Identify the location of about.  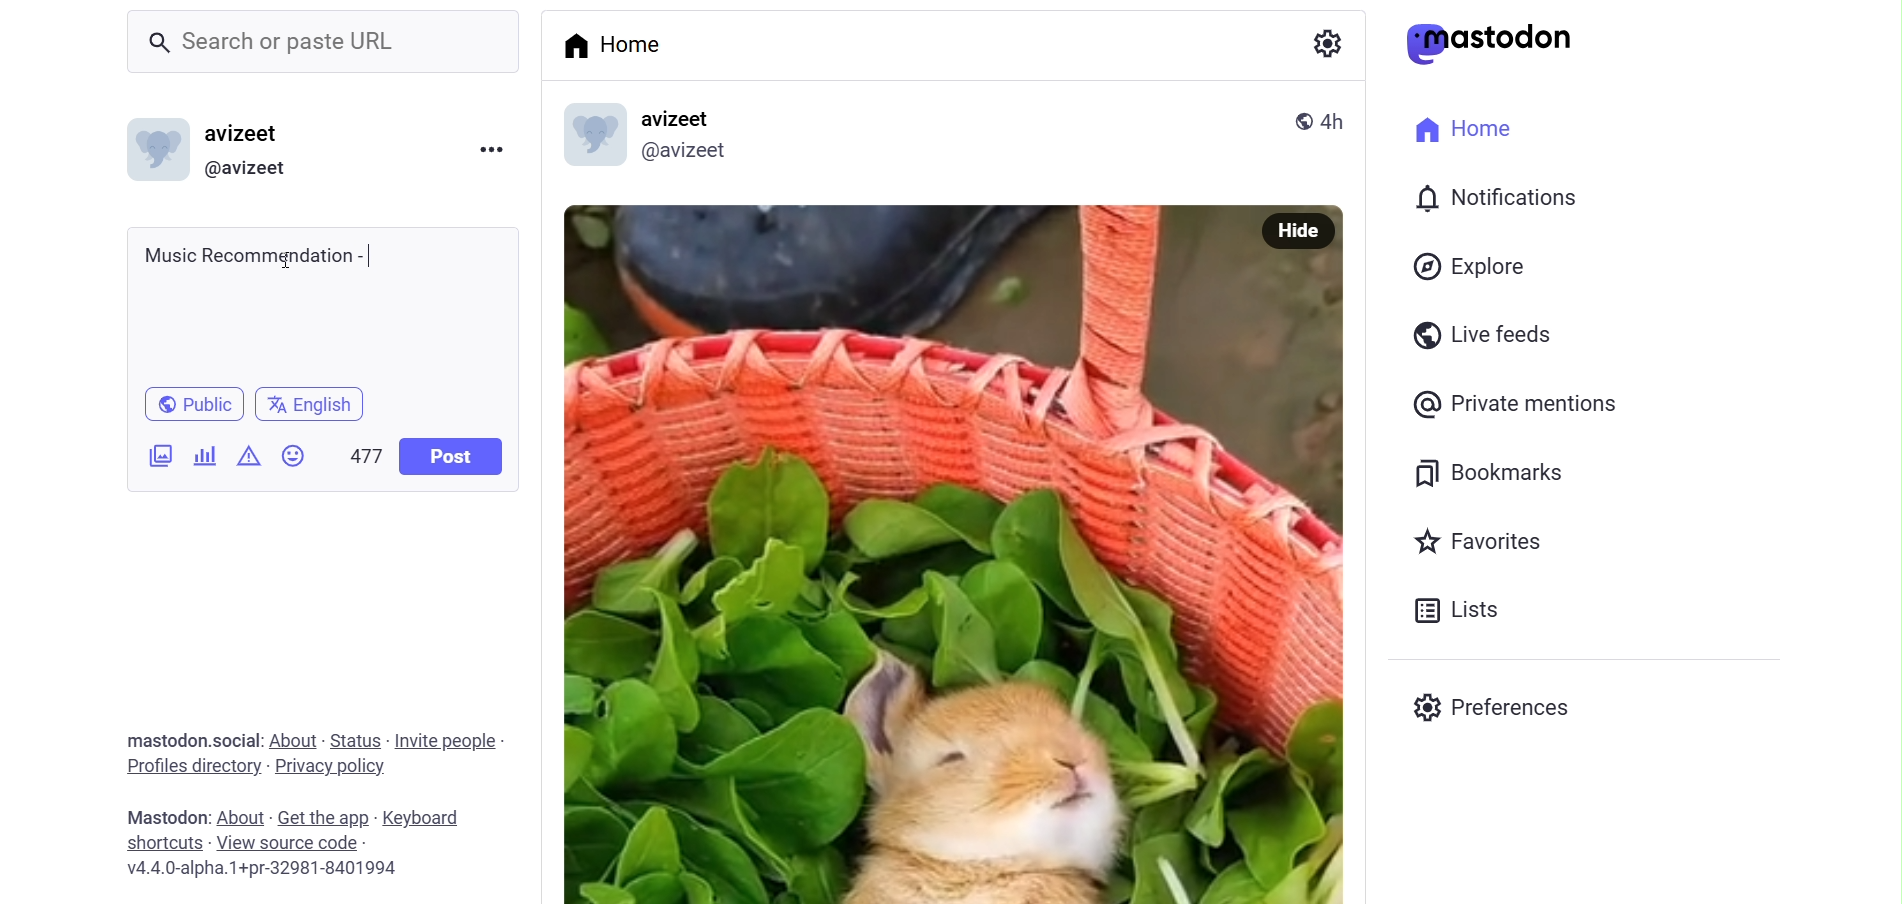
(292, 740).